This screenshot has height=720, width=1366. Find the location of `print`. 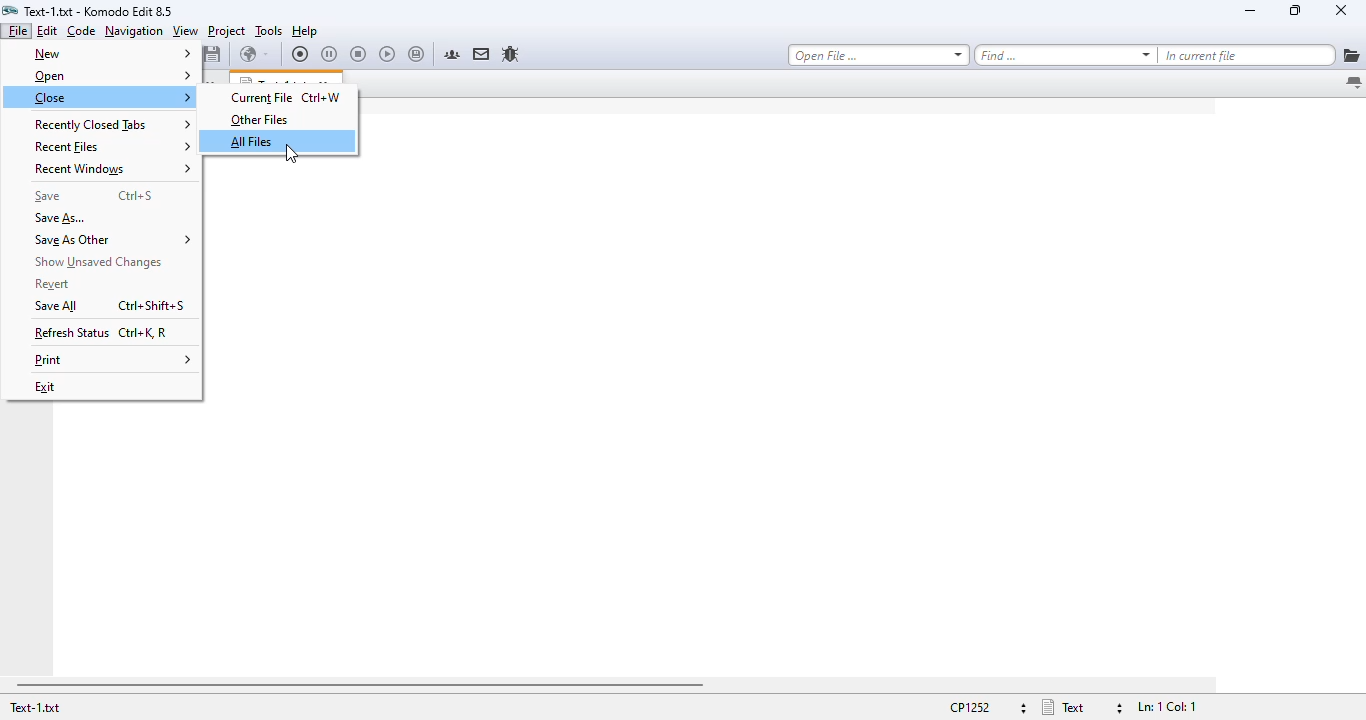

print is located at coordinates (112, 361).